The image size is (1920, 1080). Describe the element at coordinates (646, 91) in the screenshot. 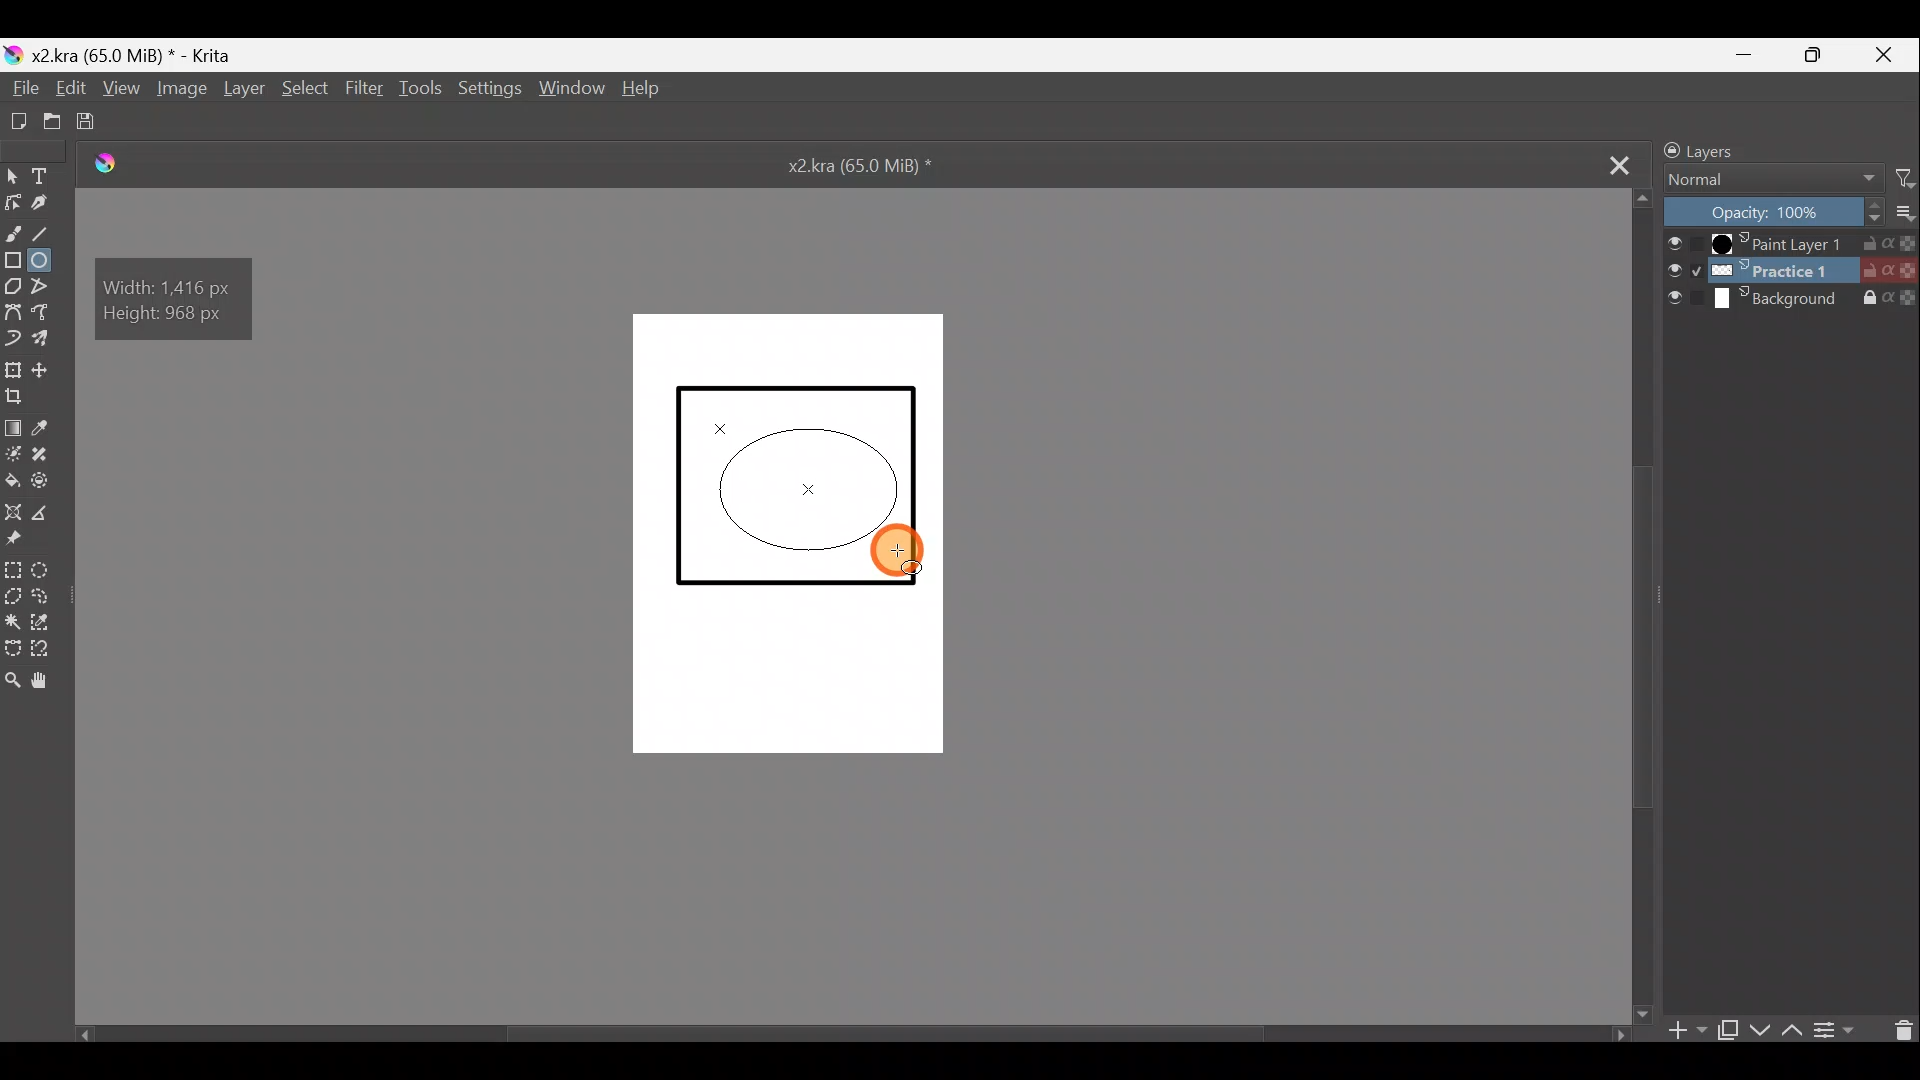

I see `Help` at that location.